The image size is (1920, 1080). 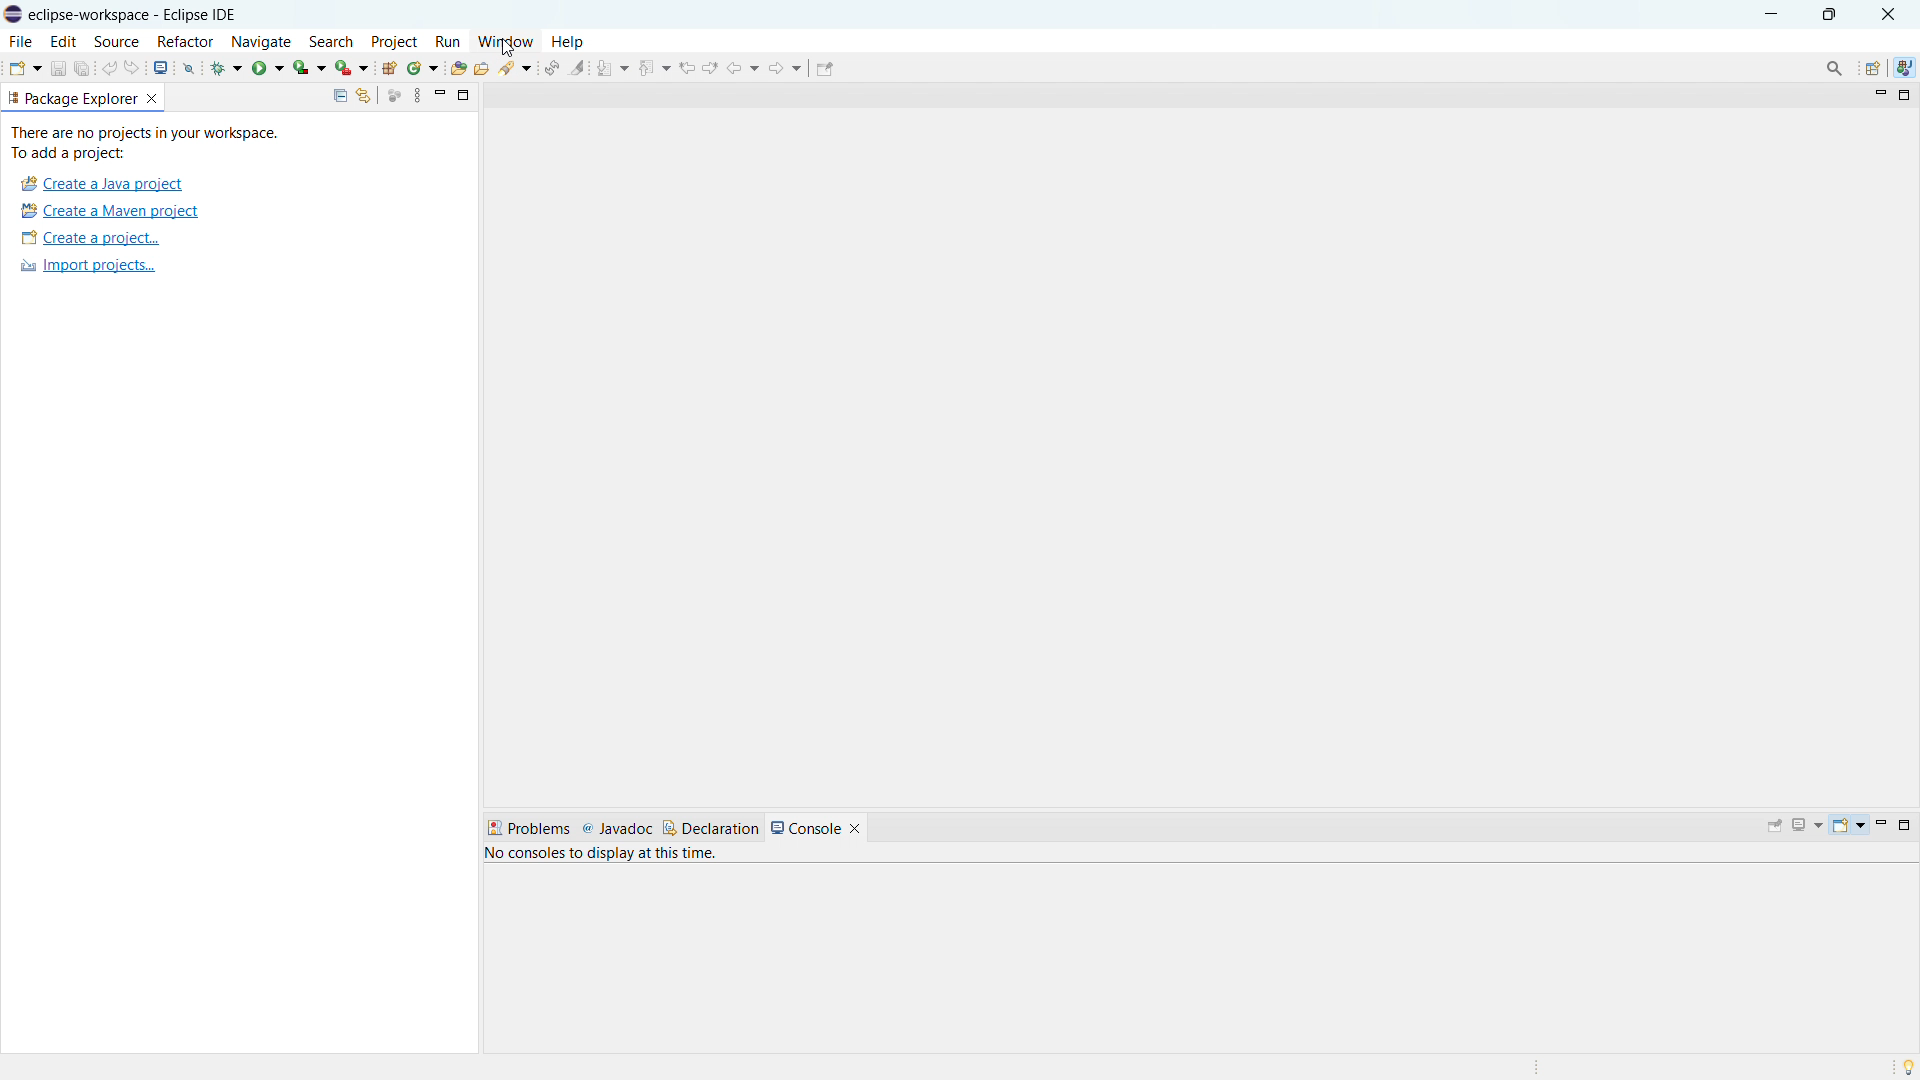 I want to click on back, so click(x=743, y=68).